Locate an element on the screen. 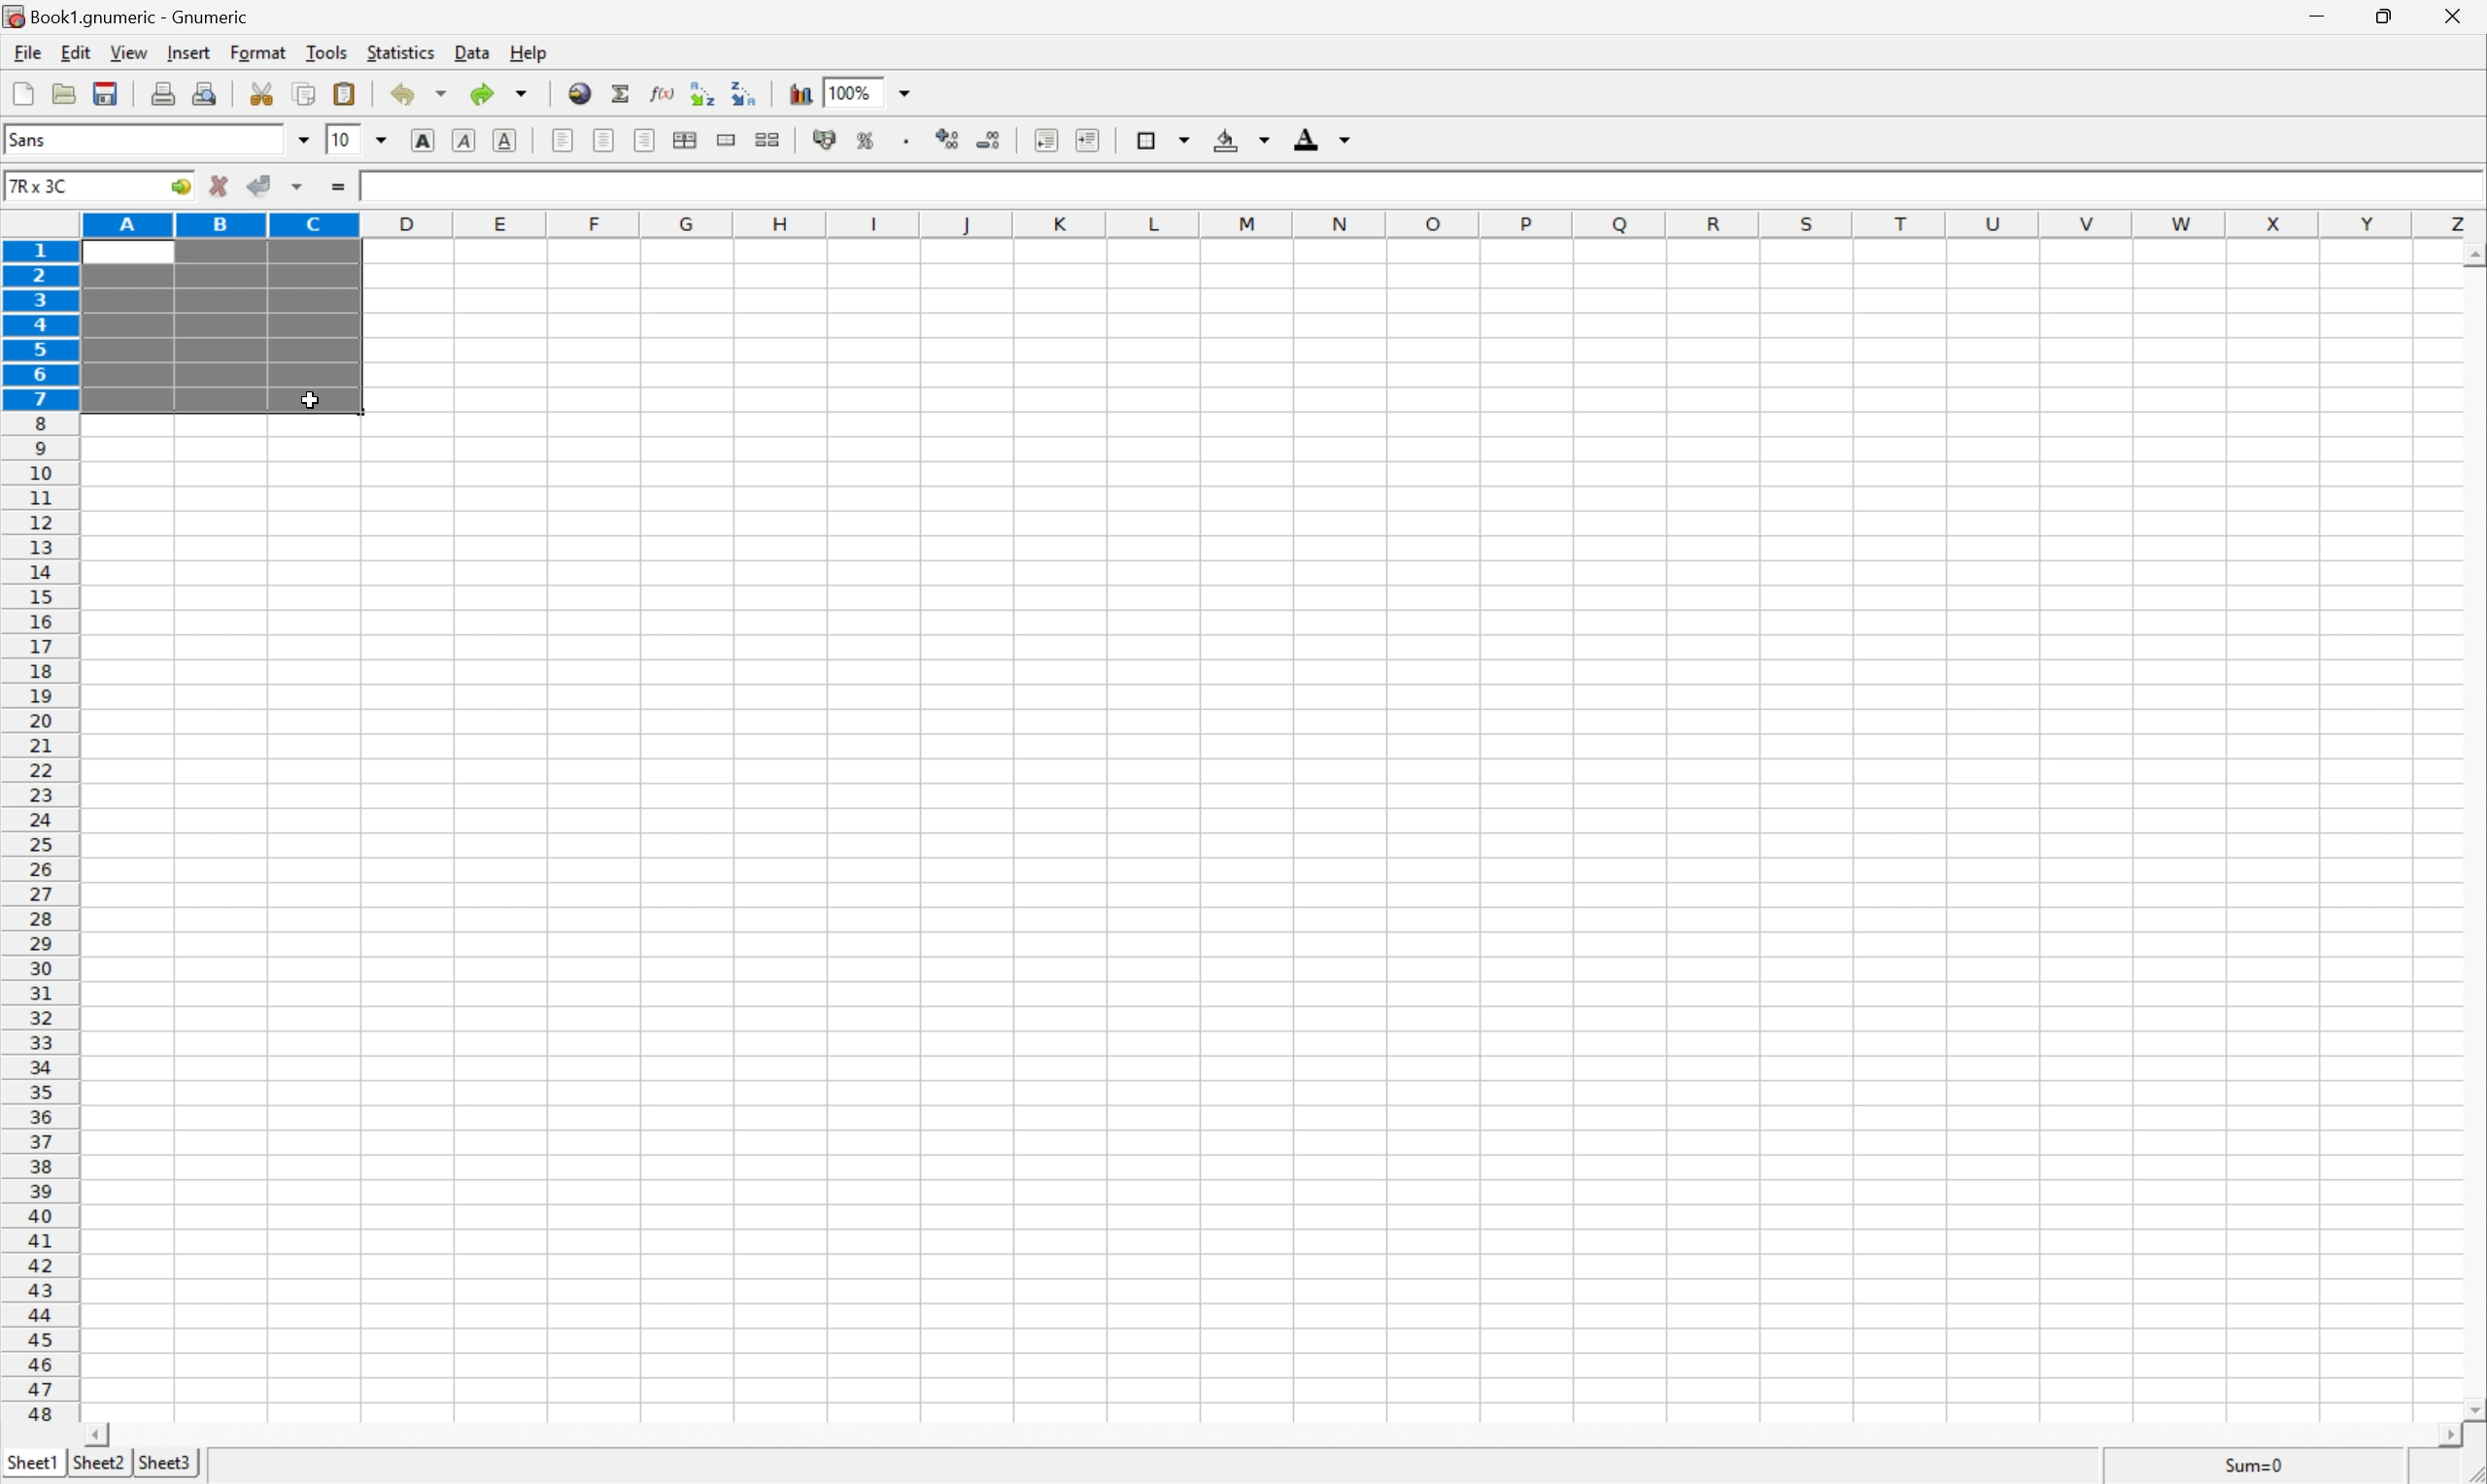 The image size is (2487, 1484). foreground color is located at coordinates (1323, 137).